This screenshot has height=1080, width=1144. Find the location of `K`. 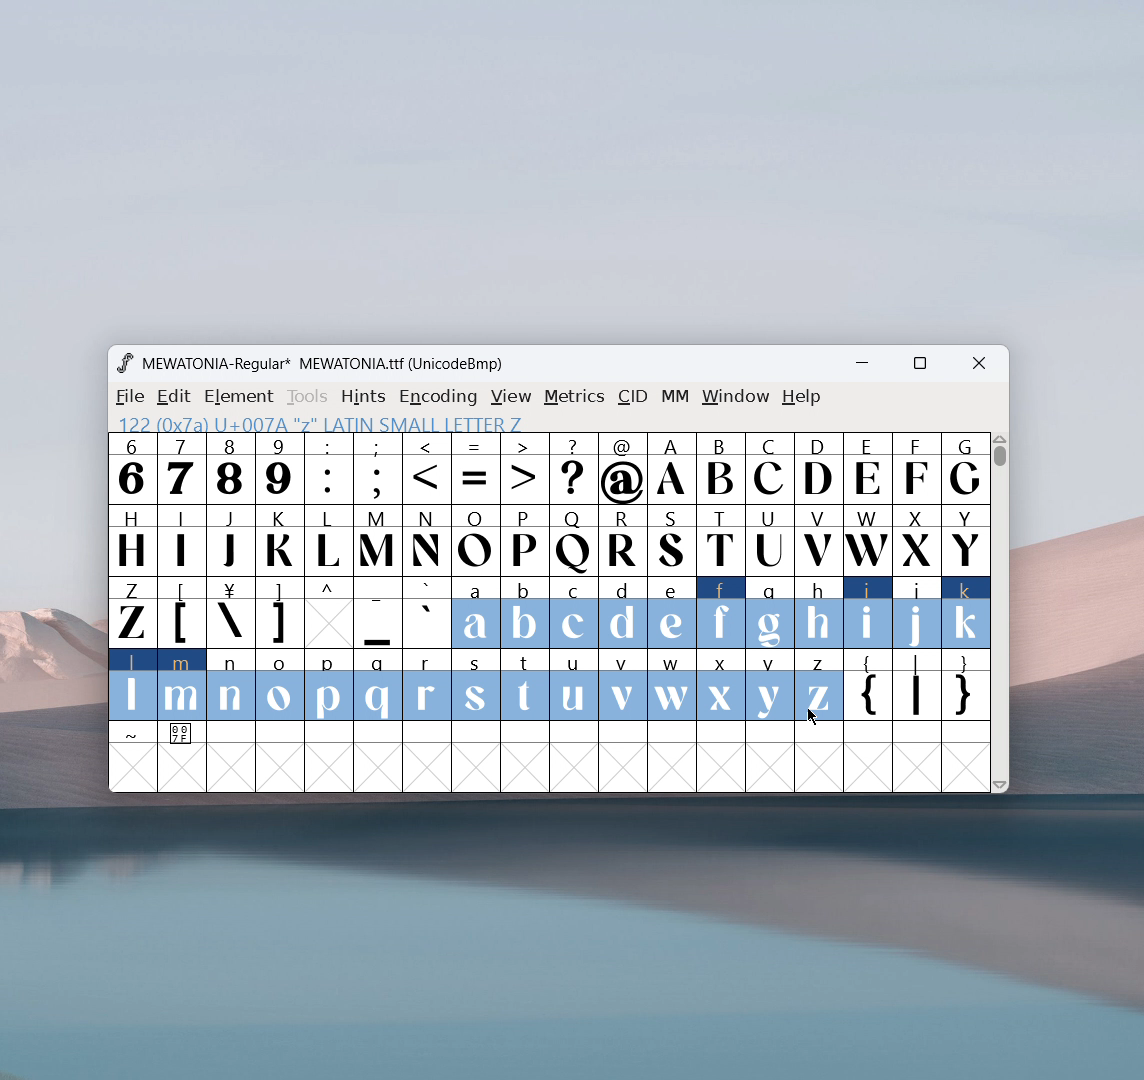

K is located at coordinates (281, 540).